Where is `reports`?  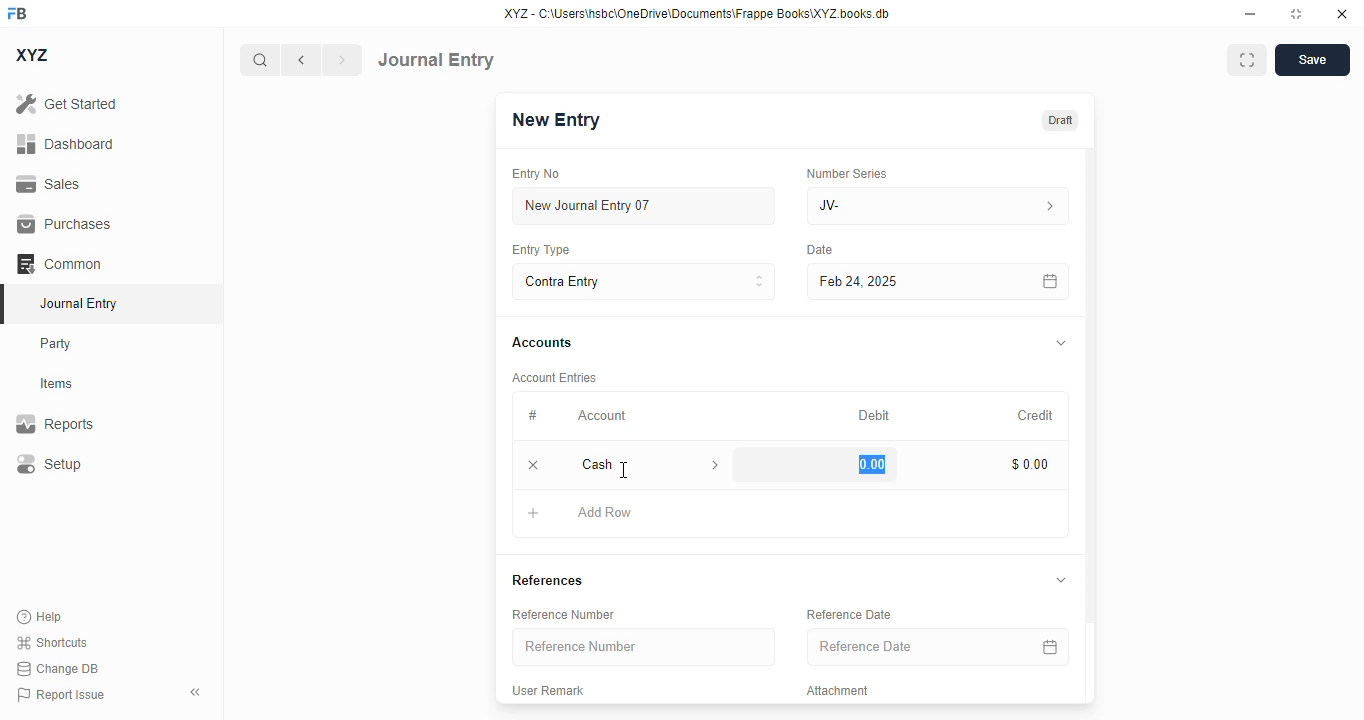
reports is located at coordinates (55, 423).